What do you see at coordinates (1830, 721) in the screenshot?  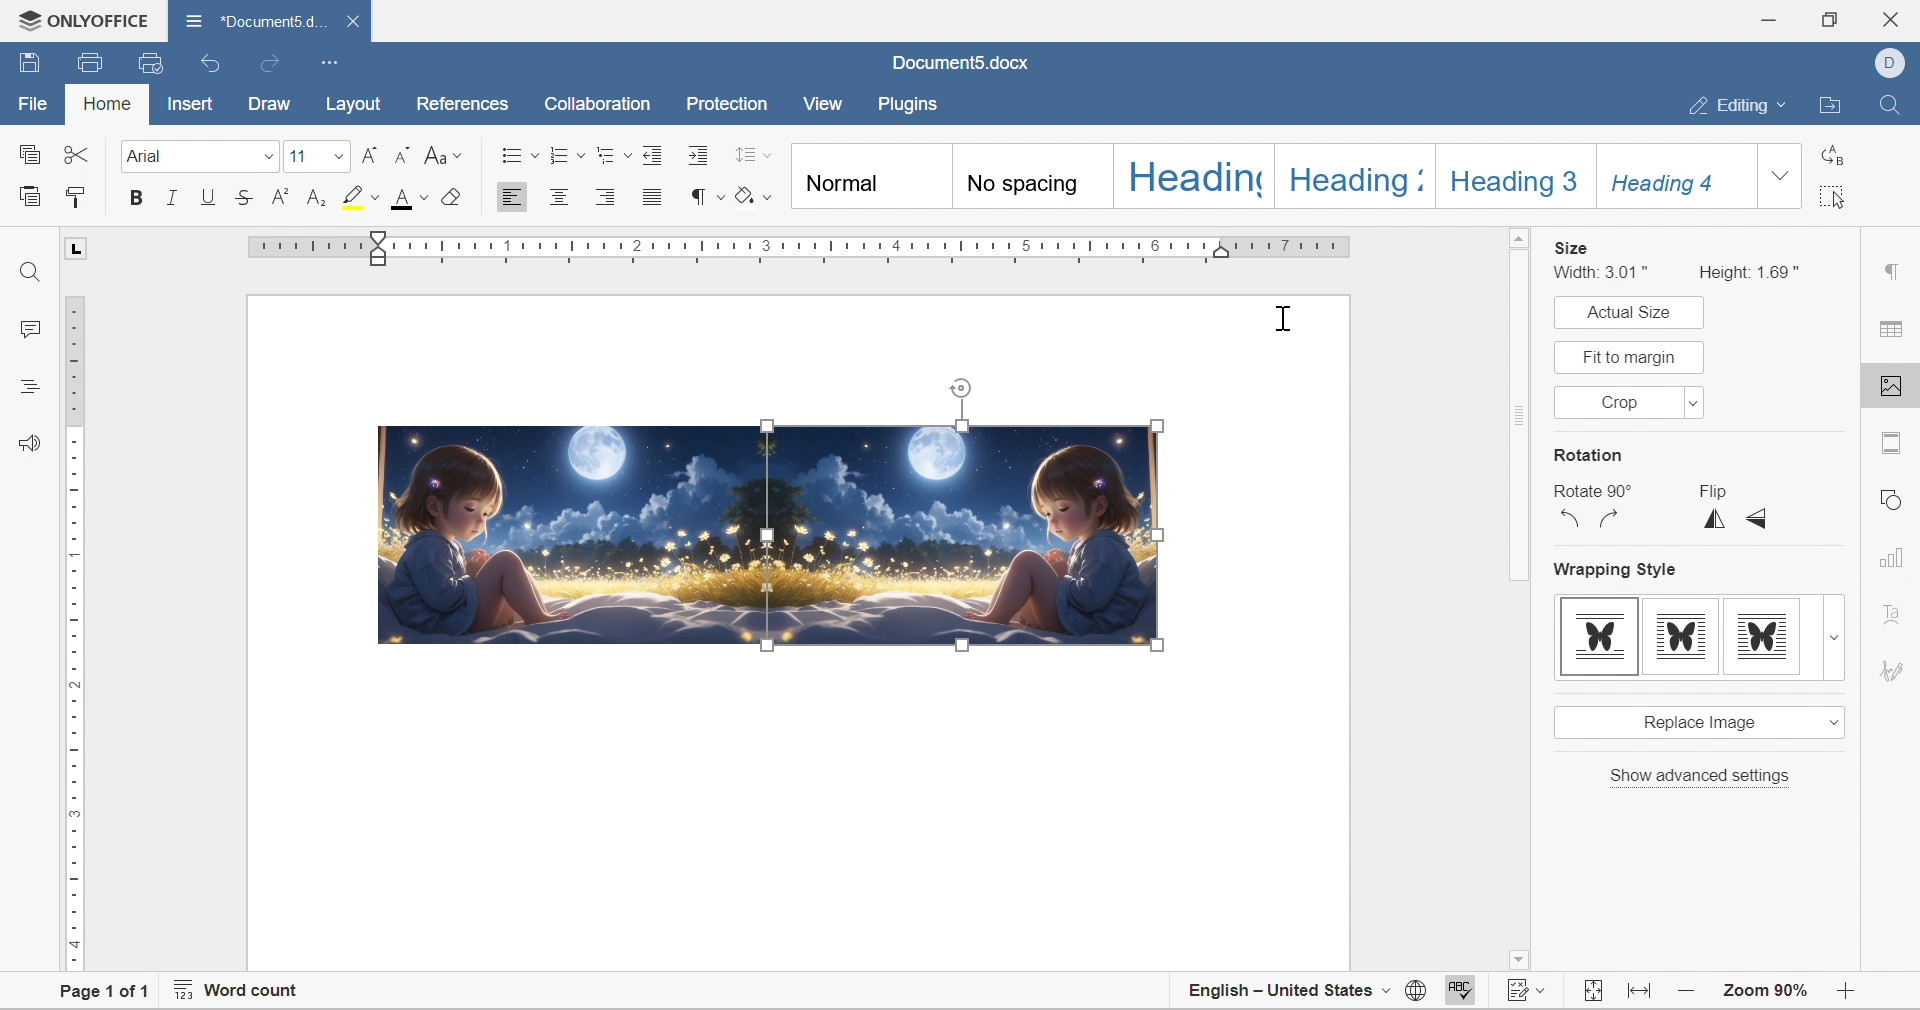 I see `drop down` at bounding box center [1830, 721].